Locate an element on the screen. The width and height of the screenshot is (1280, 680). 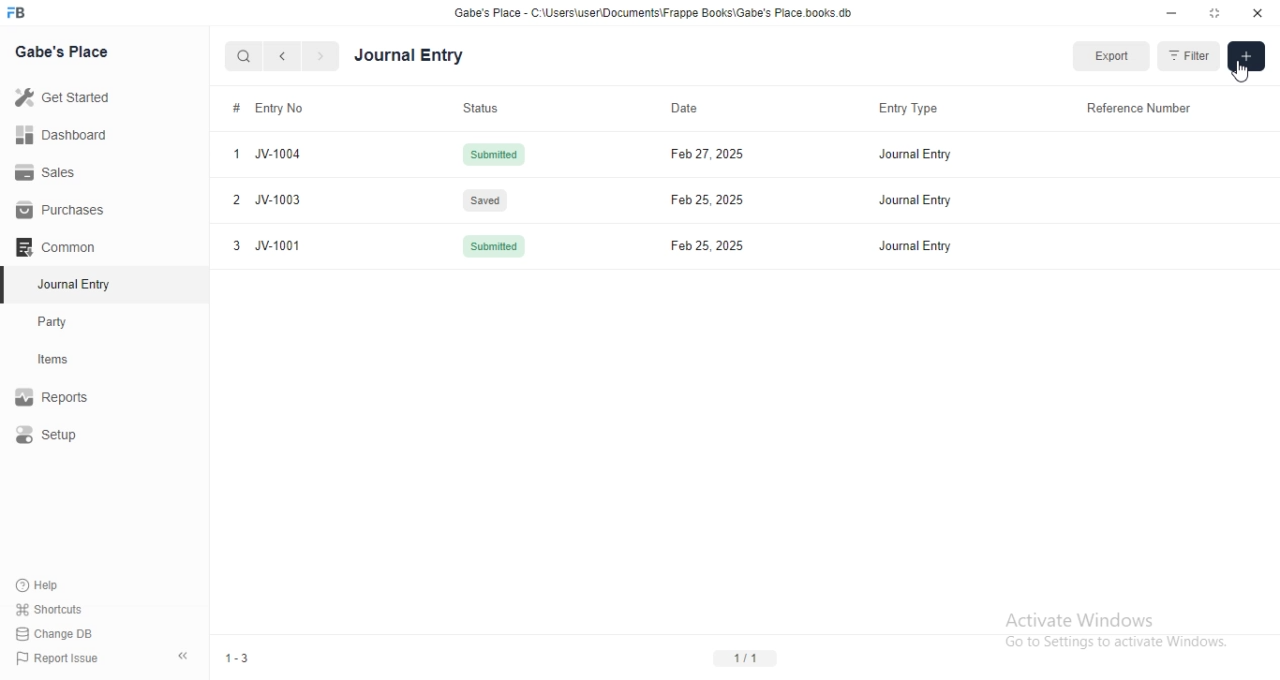
Journal Entry is located at coordinates (65, 286).